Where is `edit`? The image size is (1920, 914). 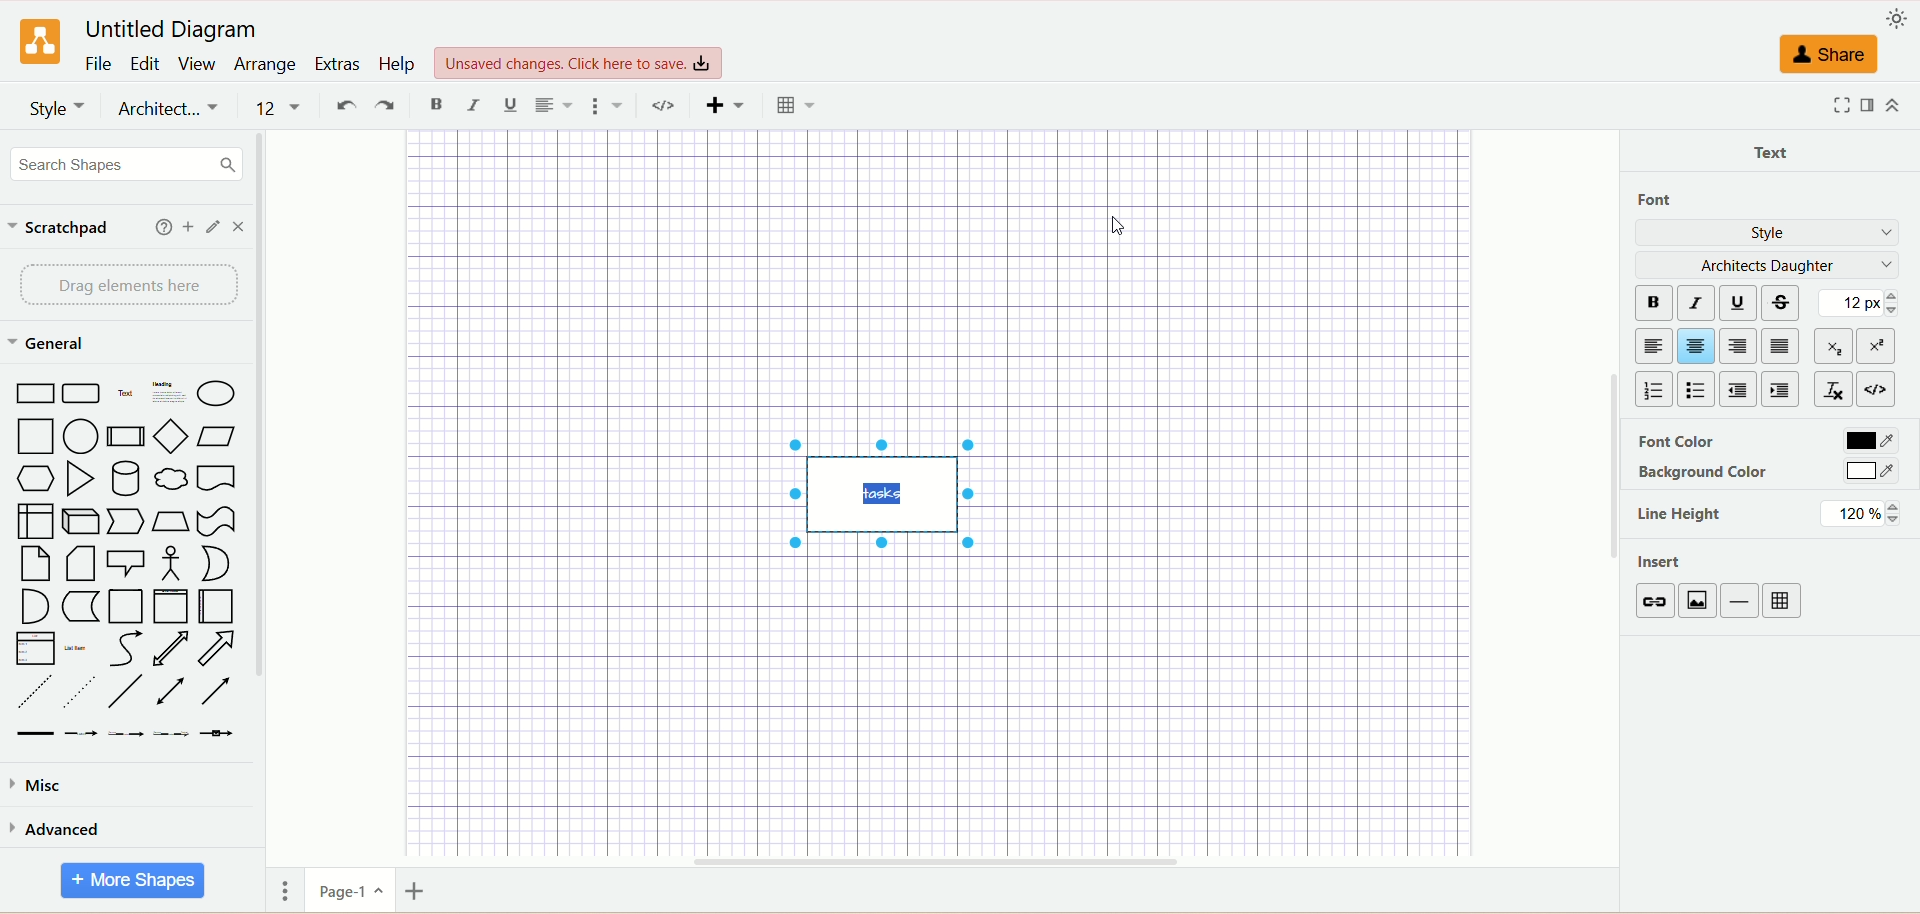
edit is located at coordinates (215, 227).